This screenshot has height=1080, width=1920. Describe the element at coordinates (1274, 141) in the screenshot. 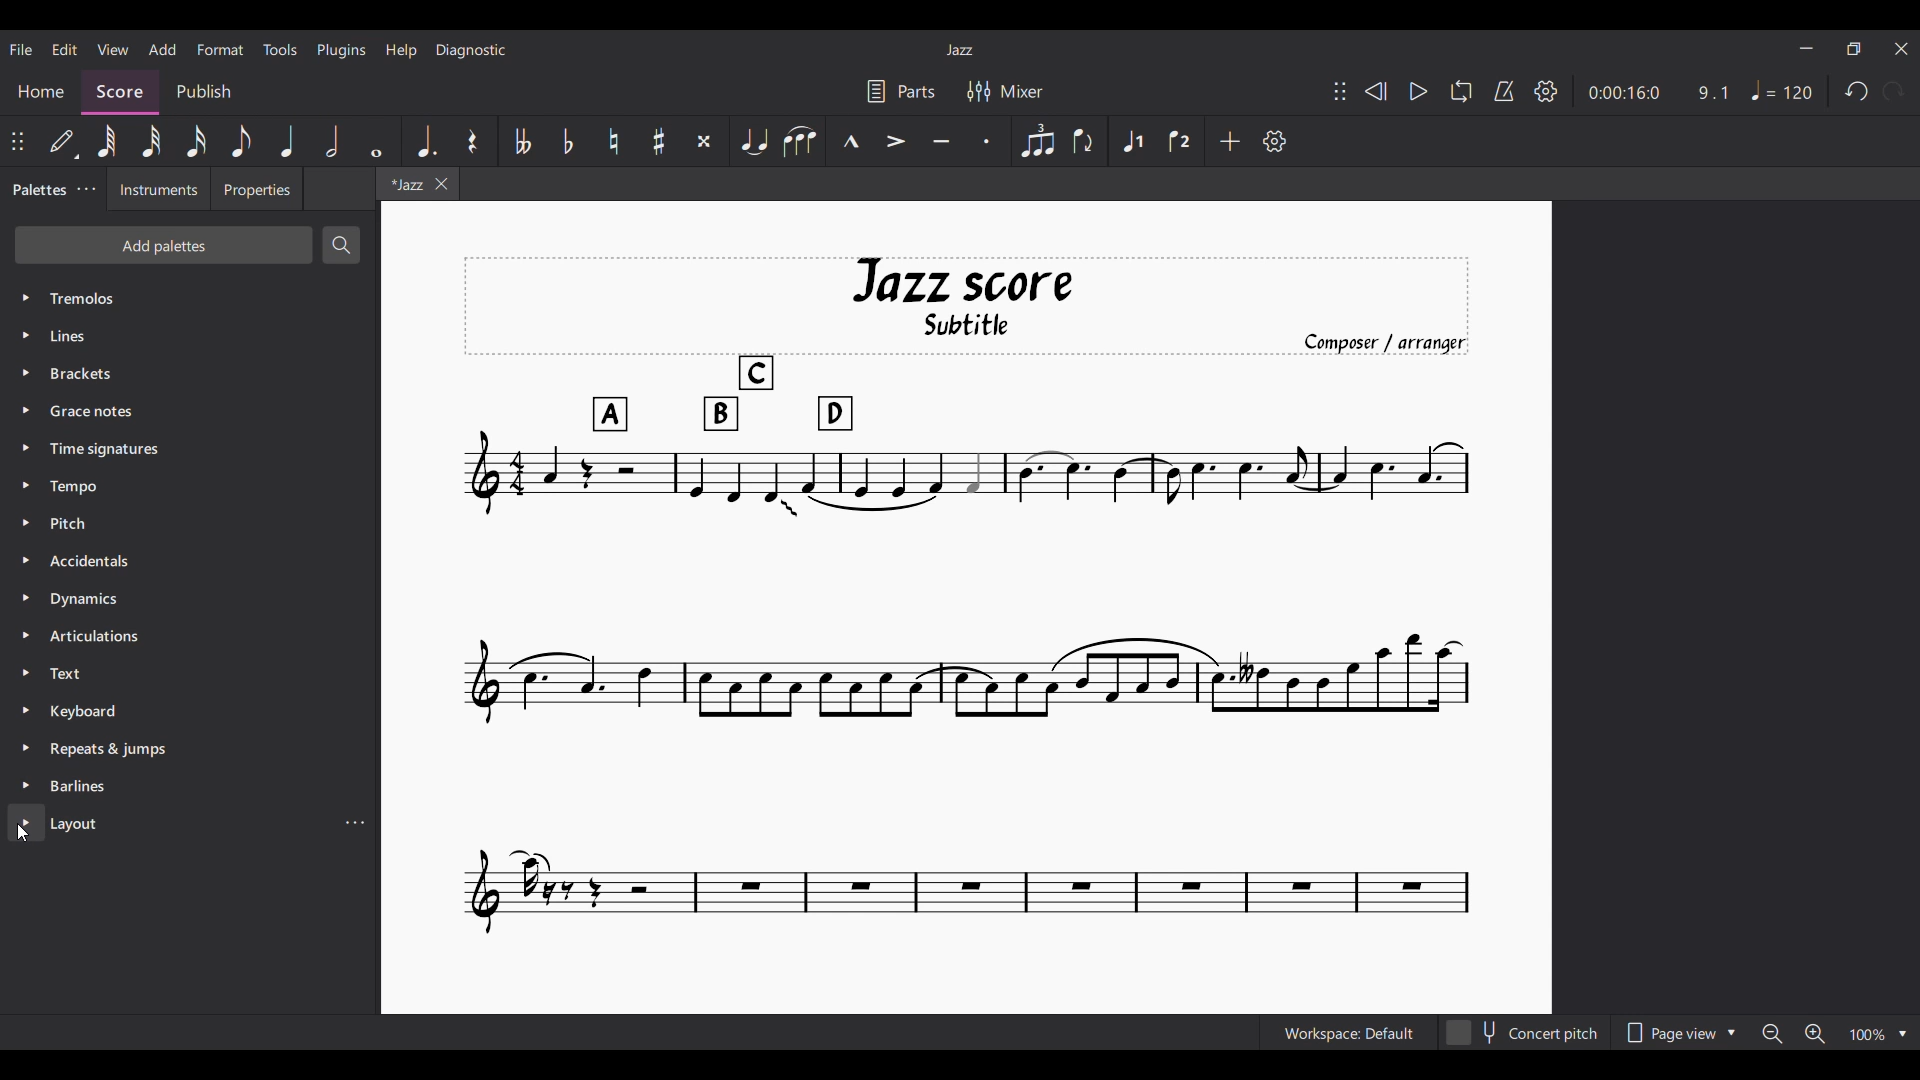

I see `Customize settings` at that location.